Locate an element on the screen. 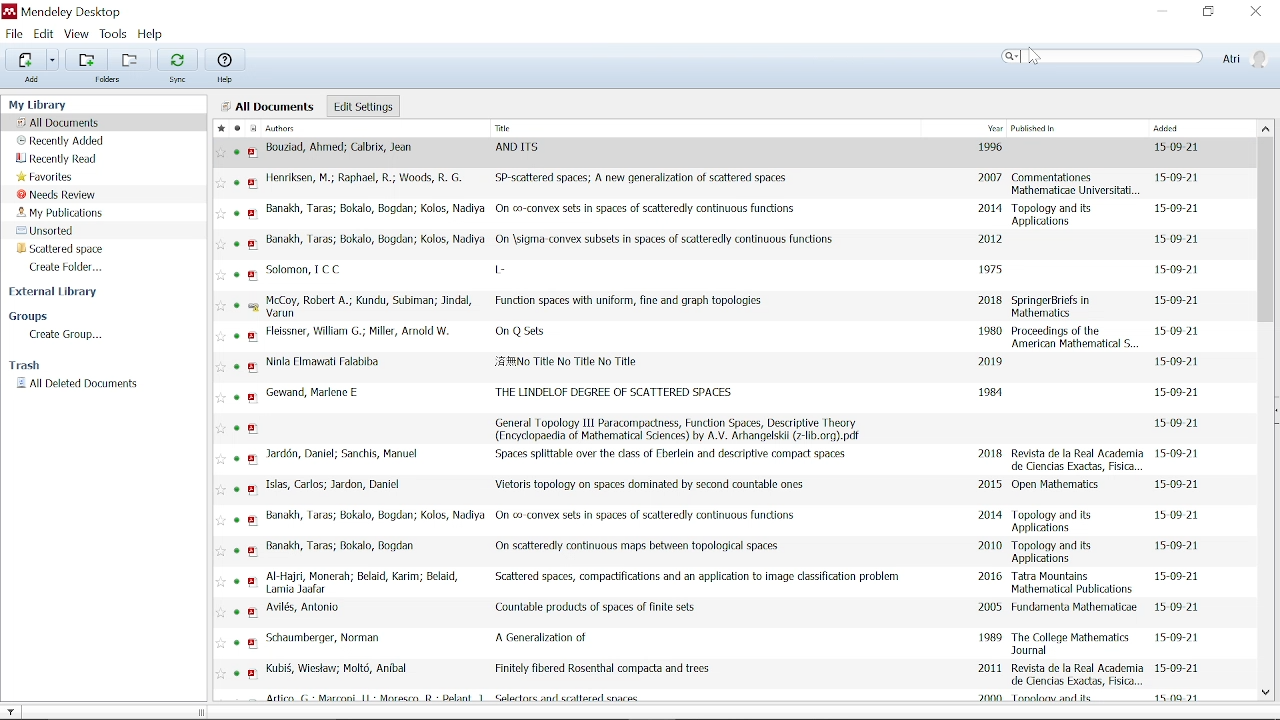 The width and height of the screenshot is (1280, 720). Published in is located at coordinates (1038, 127).